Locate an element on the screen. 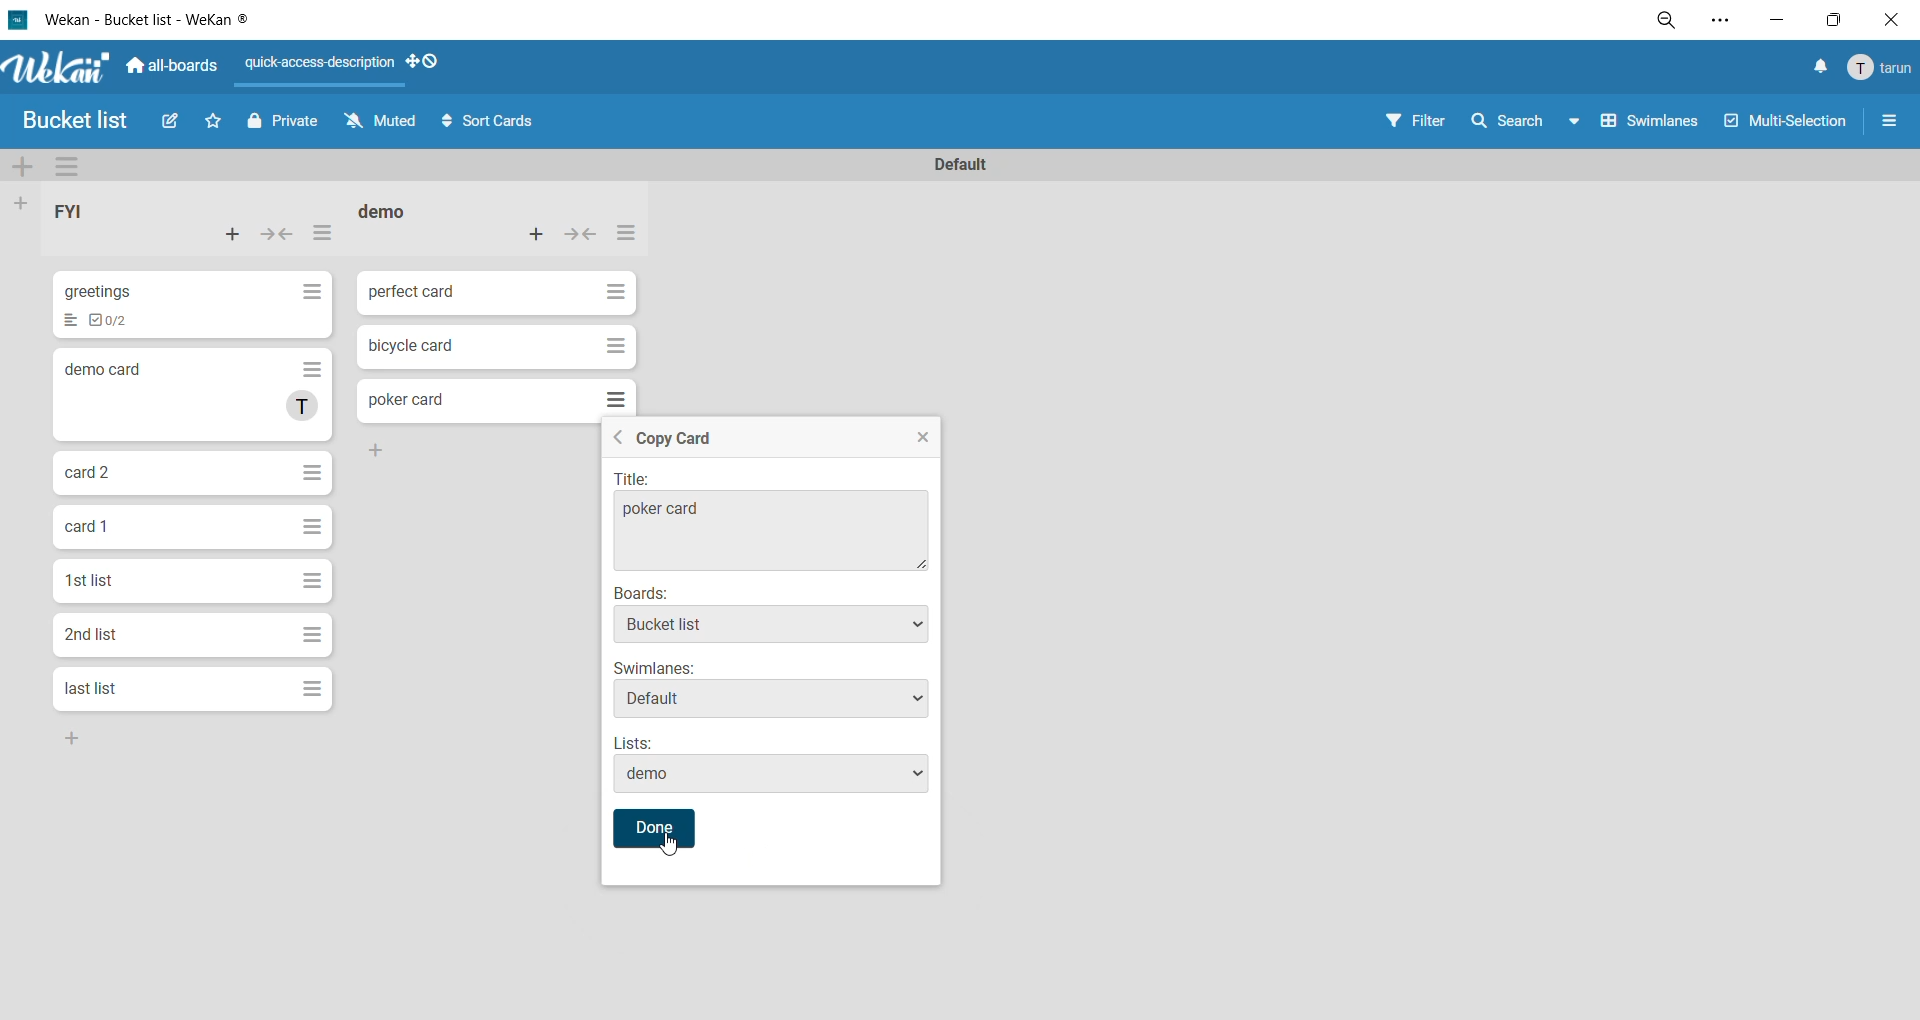 The image size is (1920, 1020). add card is located at coordinates (538, 233).